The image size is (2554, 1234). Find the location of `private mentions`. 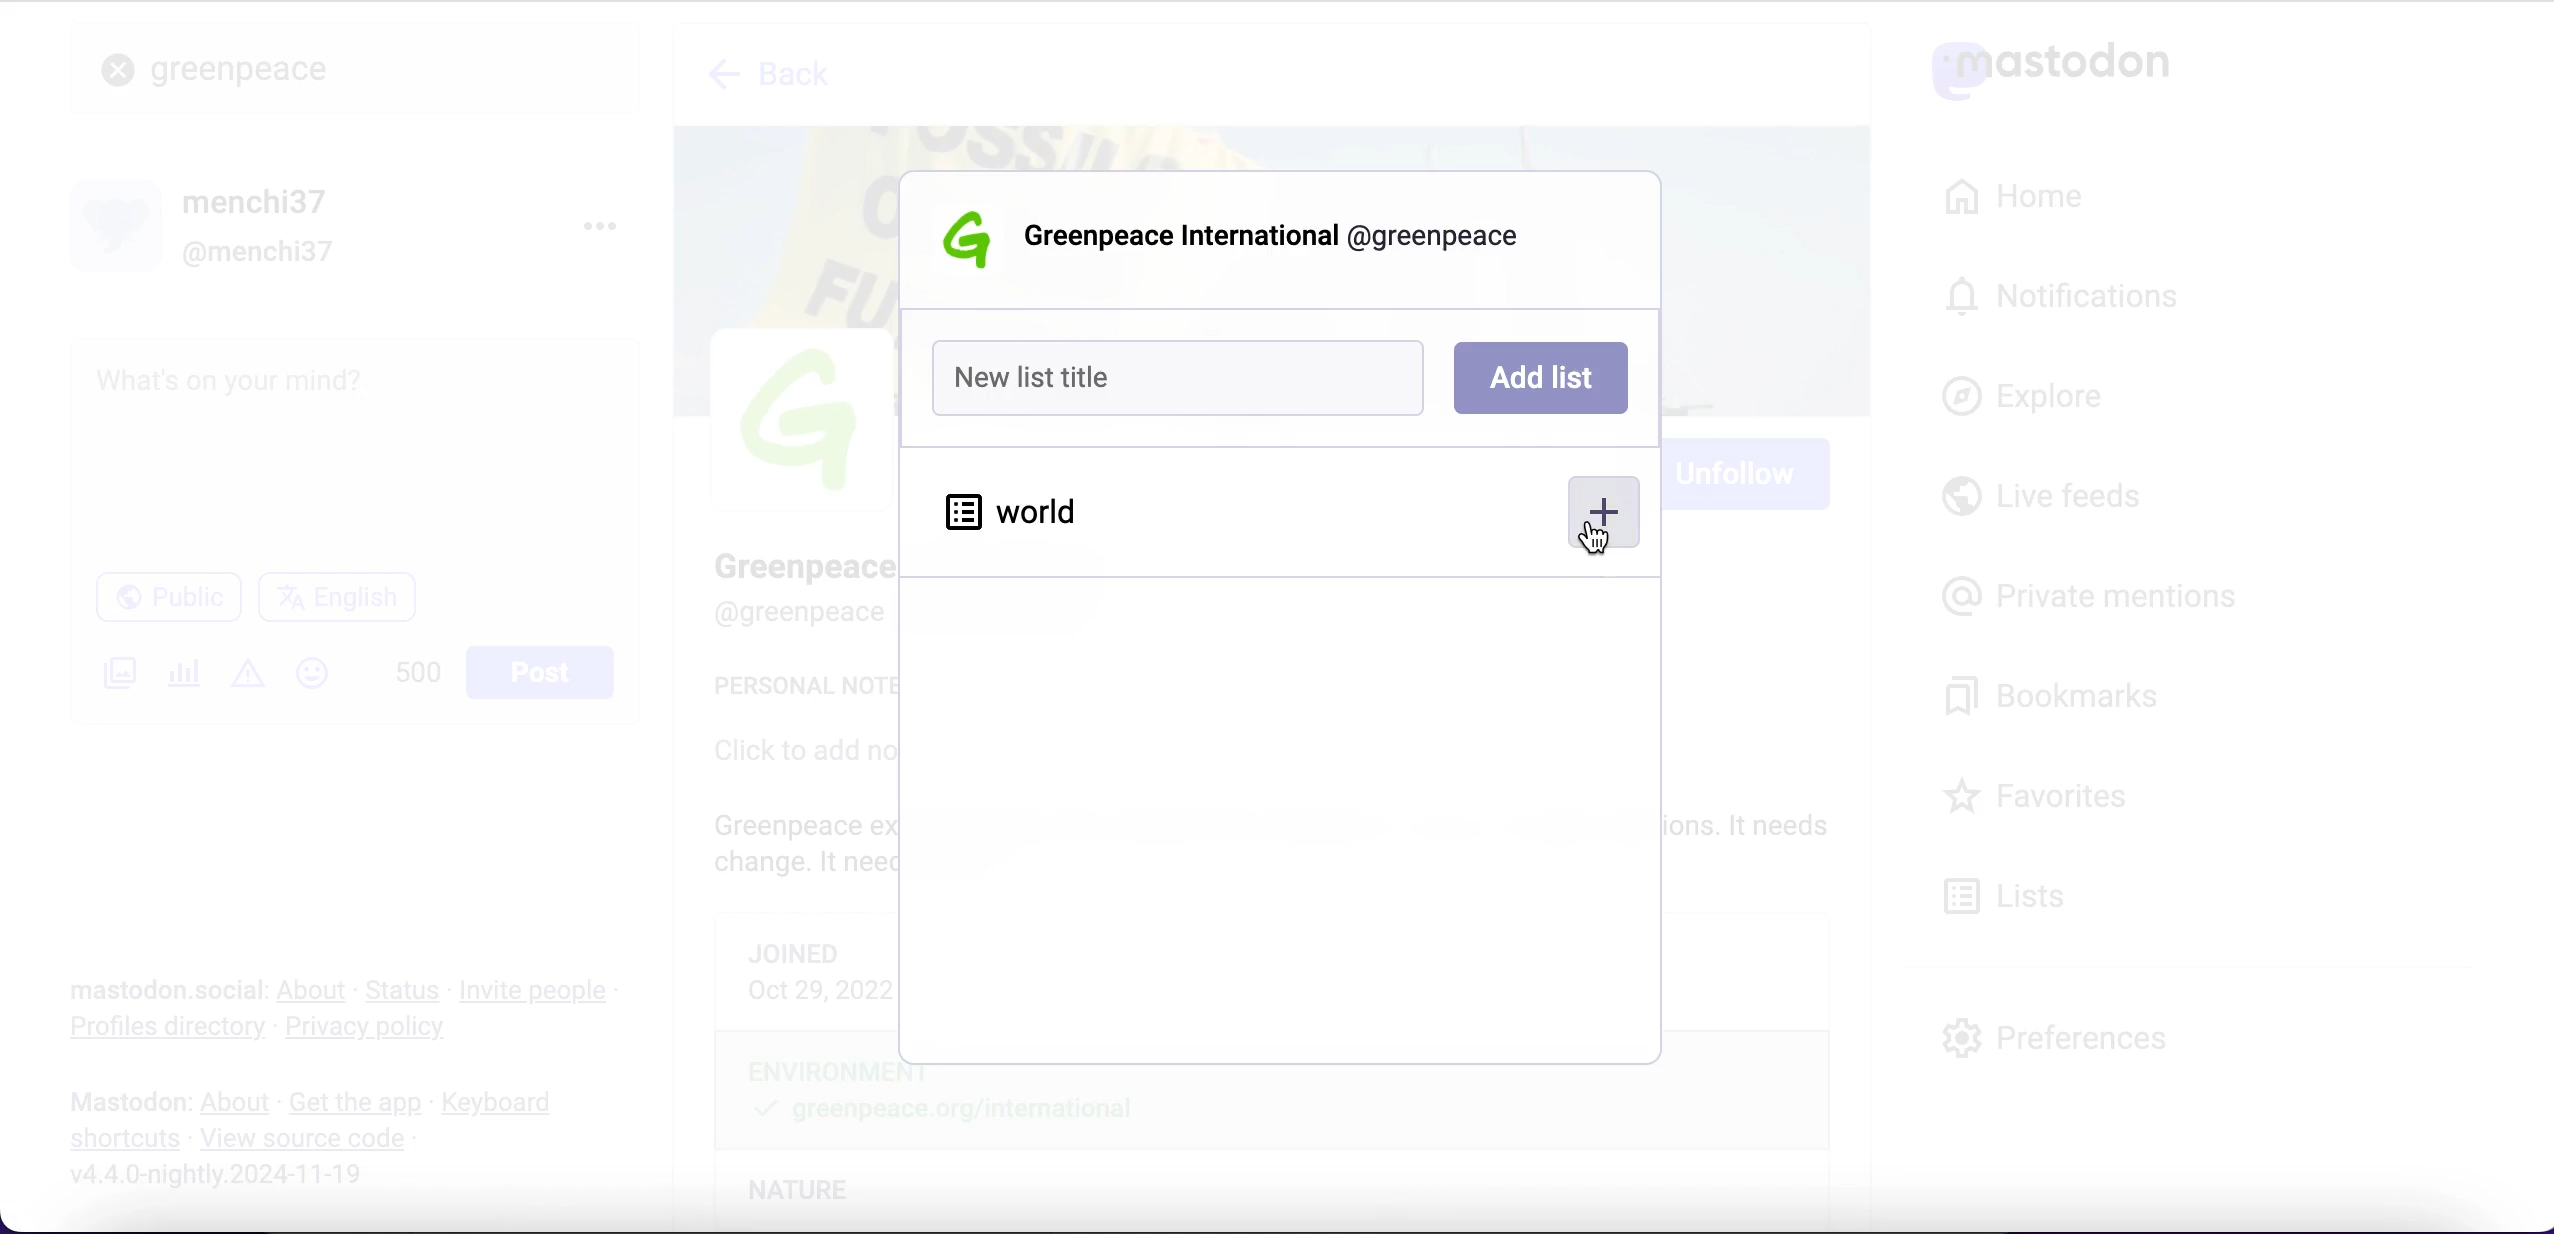

private mentions is located at coordinates (2096, 591).